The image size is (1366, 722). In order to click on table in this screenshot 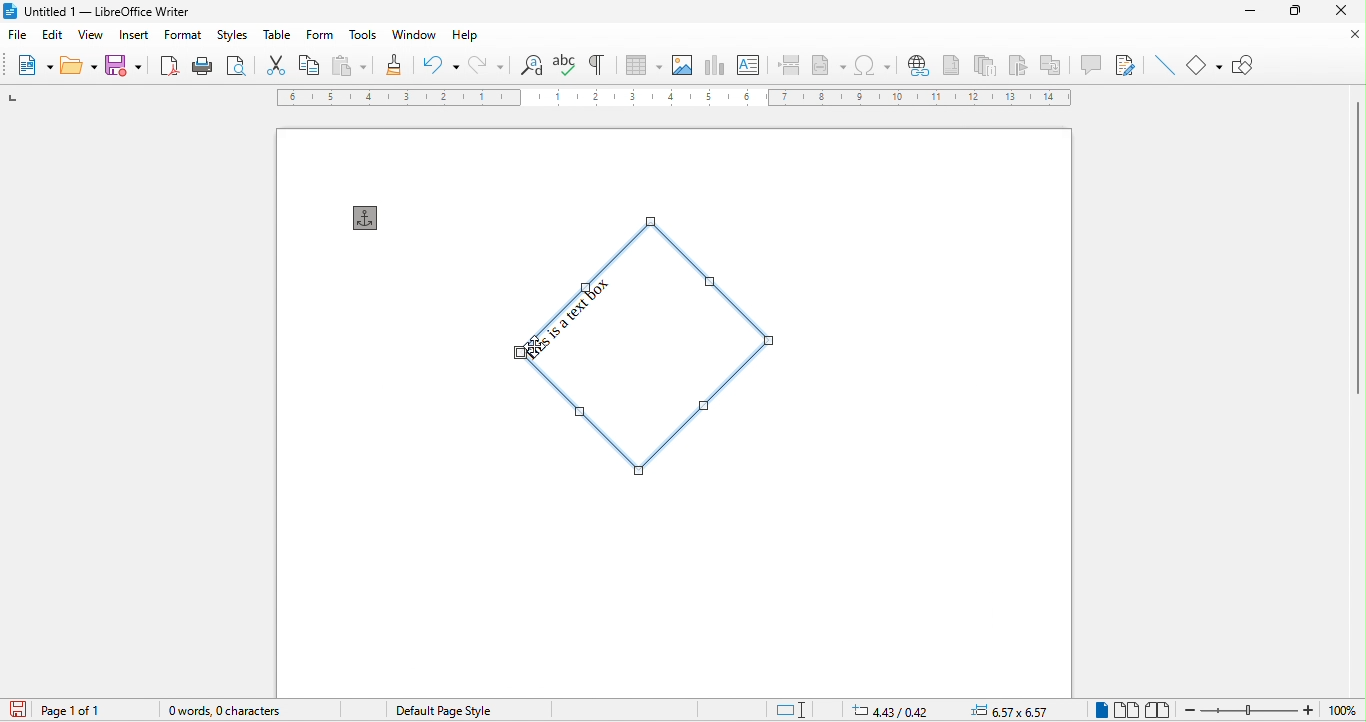, I will do `click(276, 37)`.